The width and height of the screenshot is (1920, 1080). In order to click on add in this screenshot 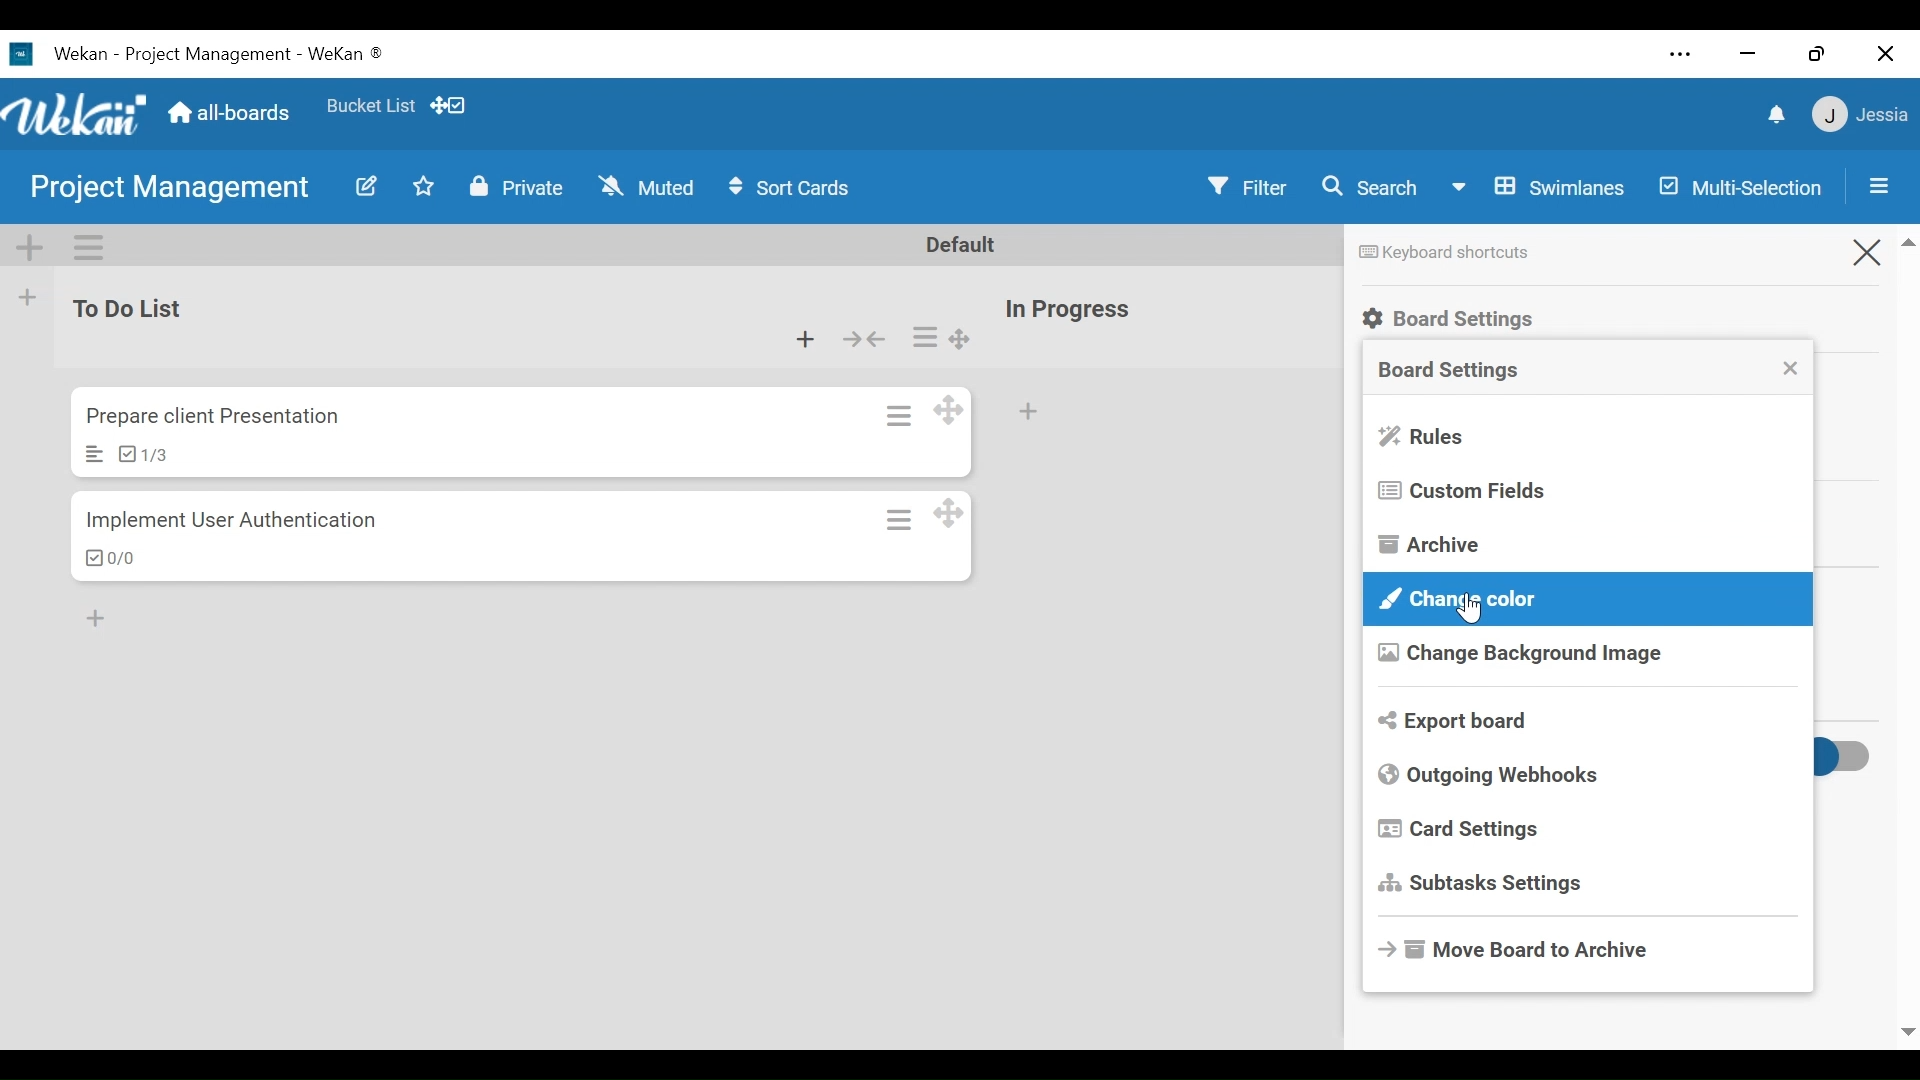, I will do `click(106, 615)`.